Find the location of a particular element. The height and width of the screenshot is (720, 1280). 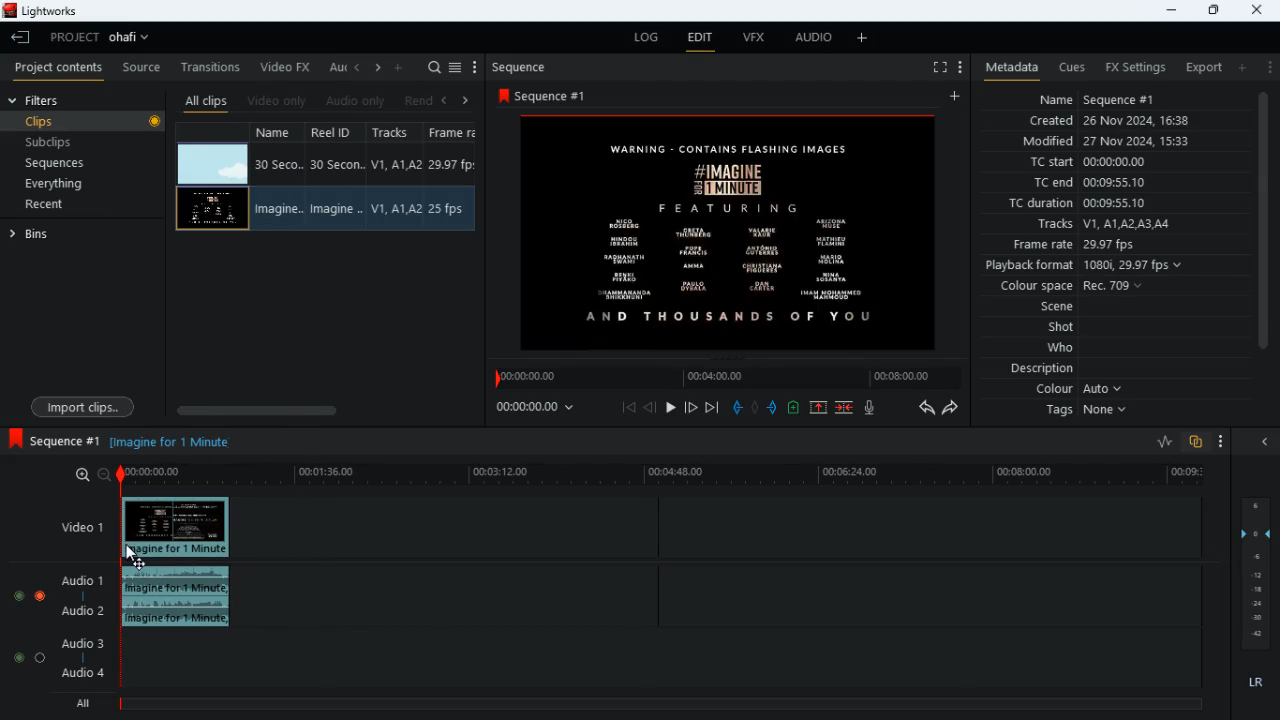

cues is located at coordinates (1073, 68).